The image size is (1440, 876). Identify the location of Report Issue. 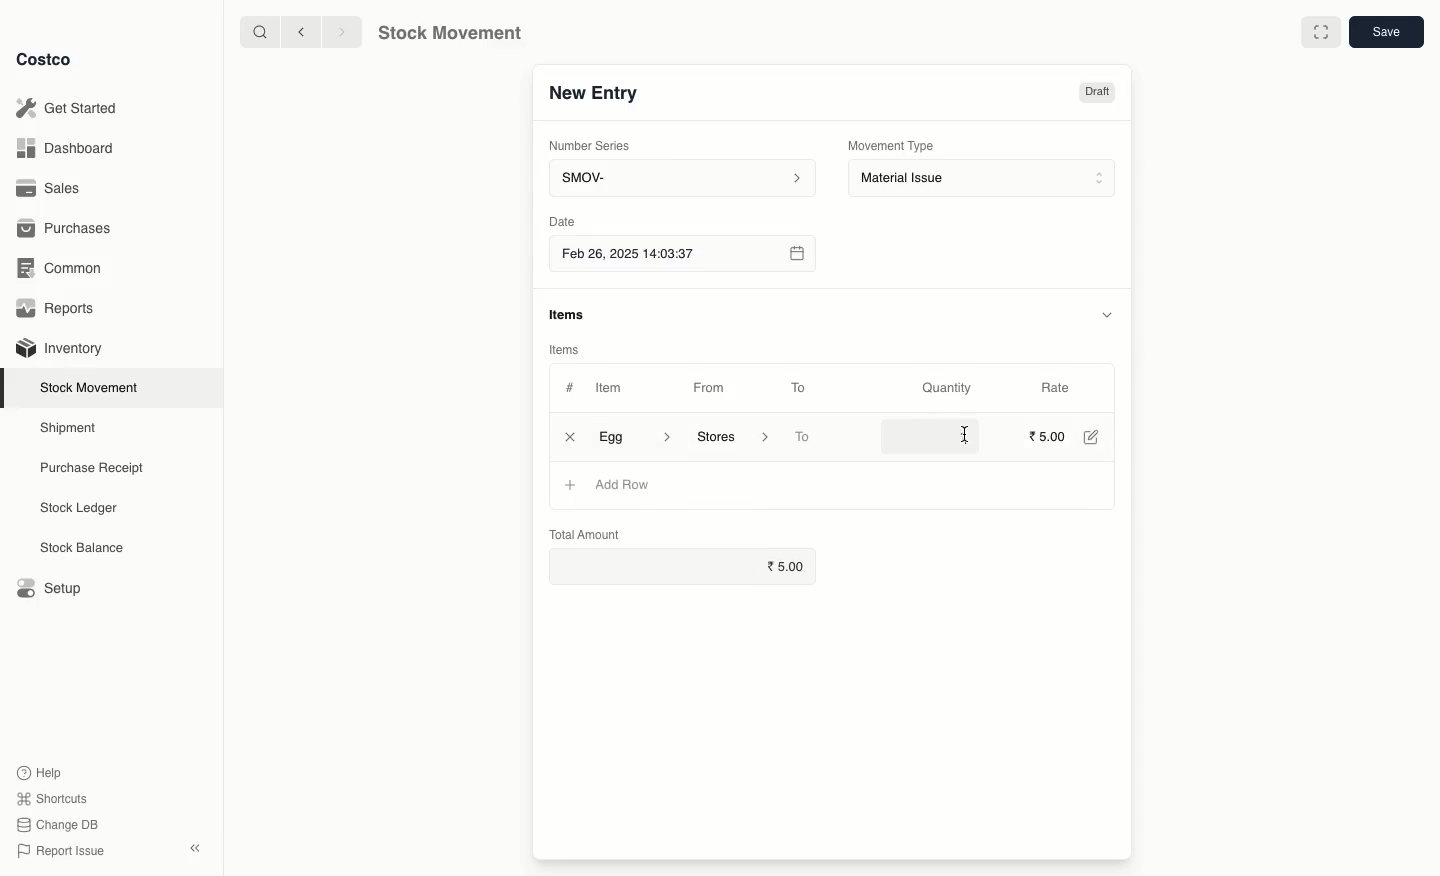
(63, 851).